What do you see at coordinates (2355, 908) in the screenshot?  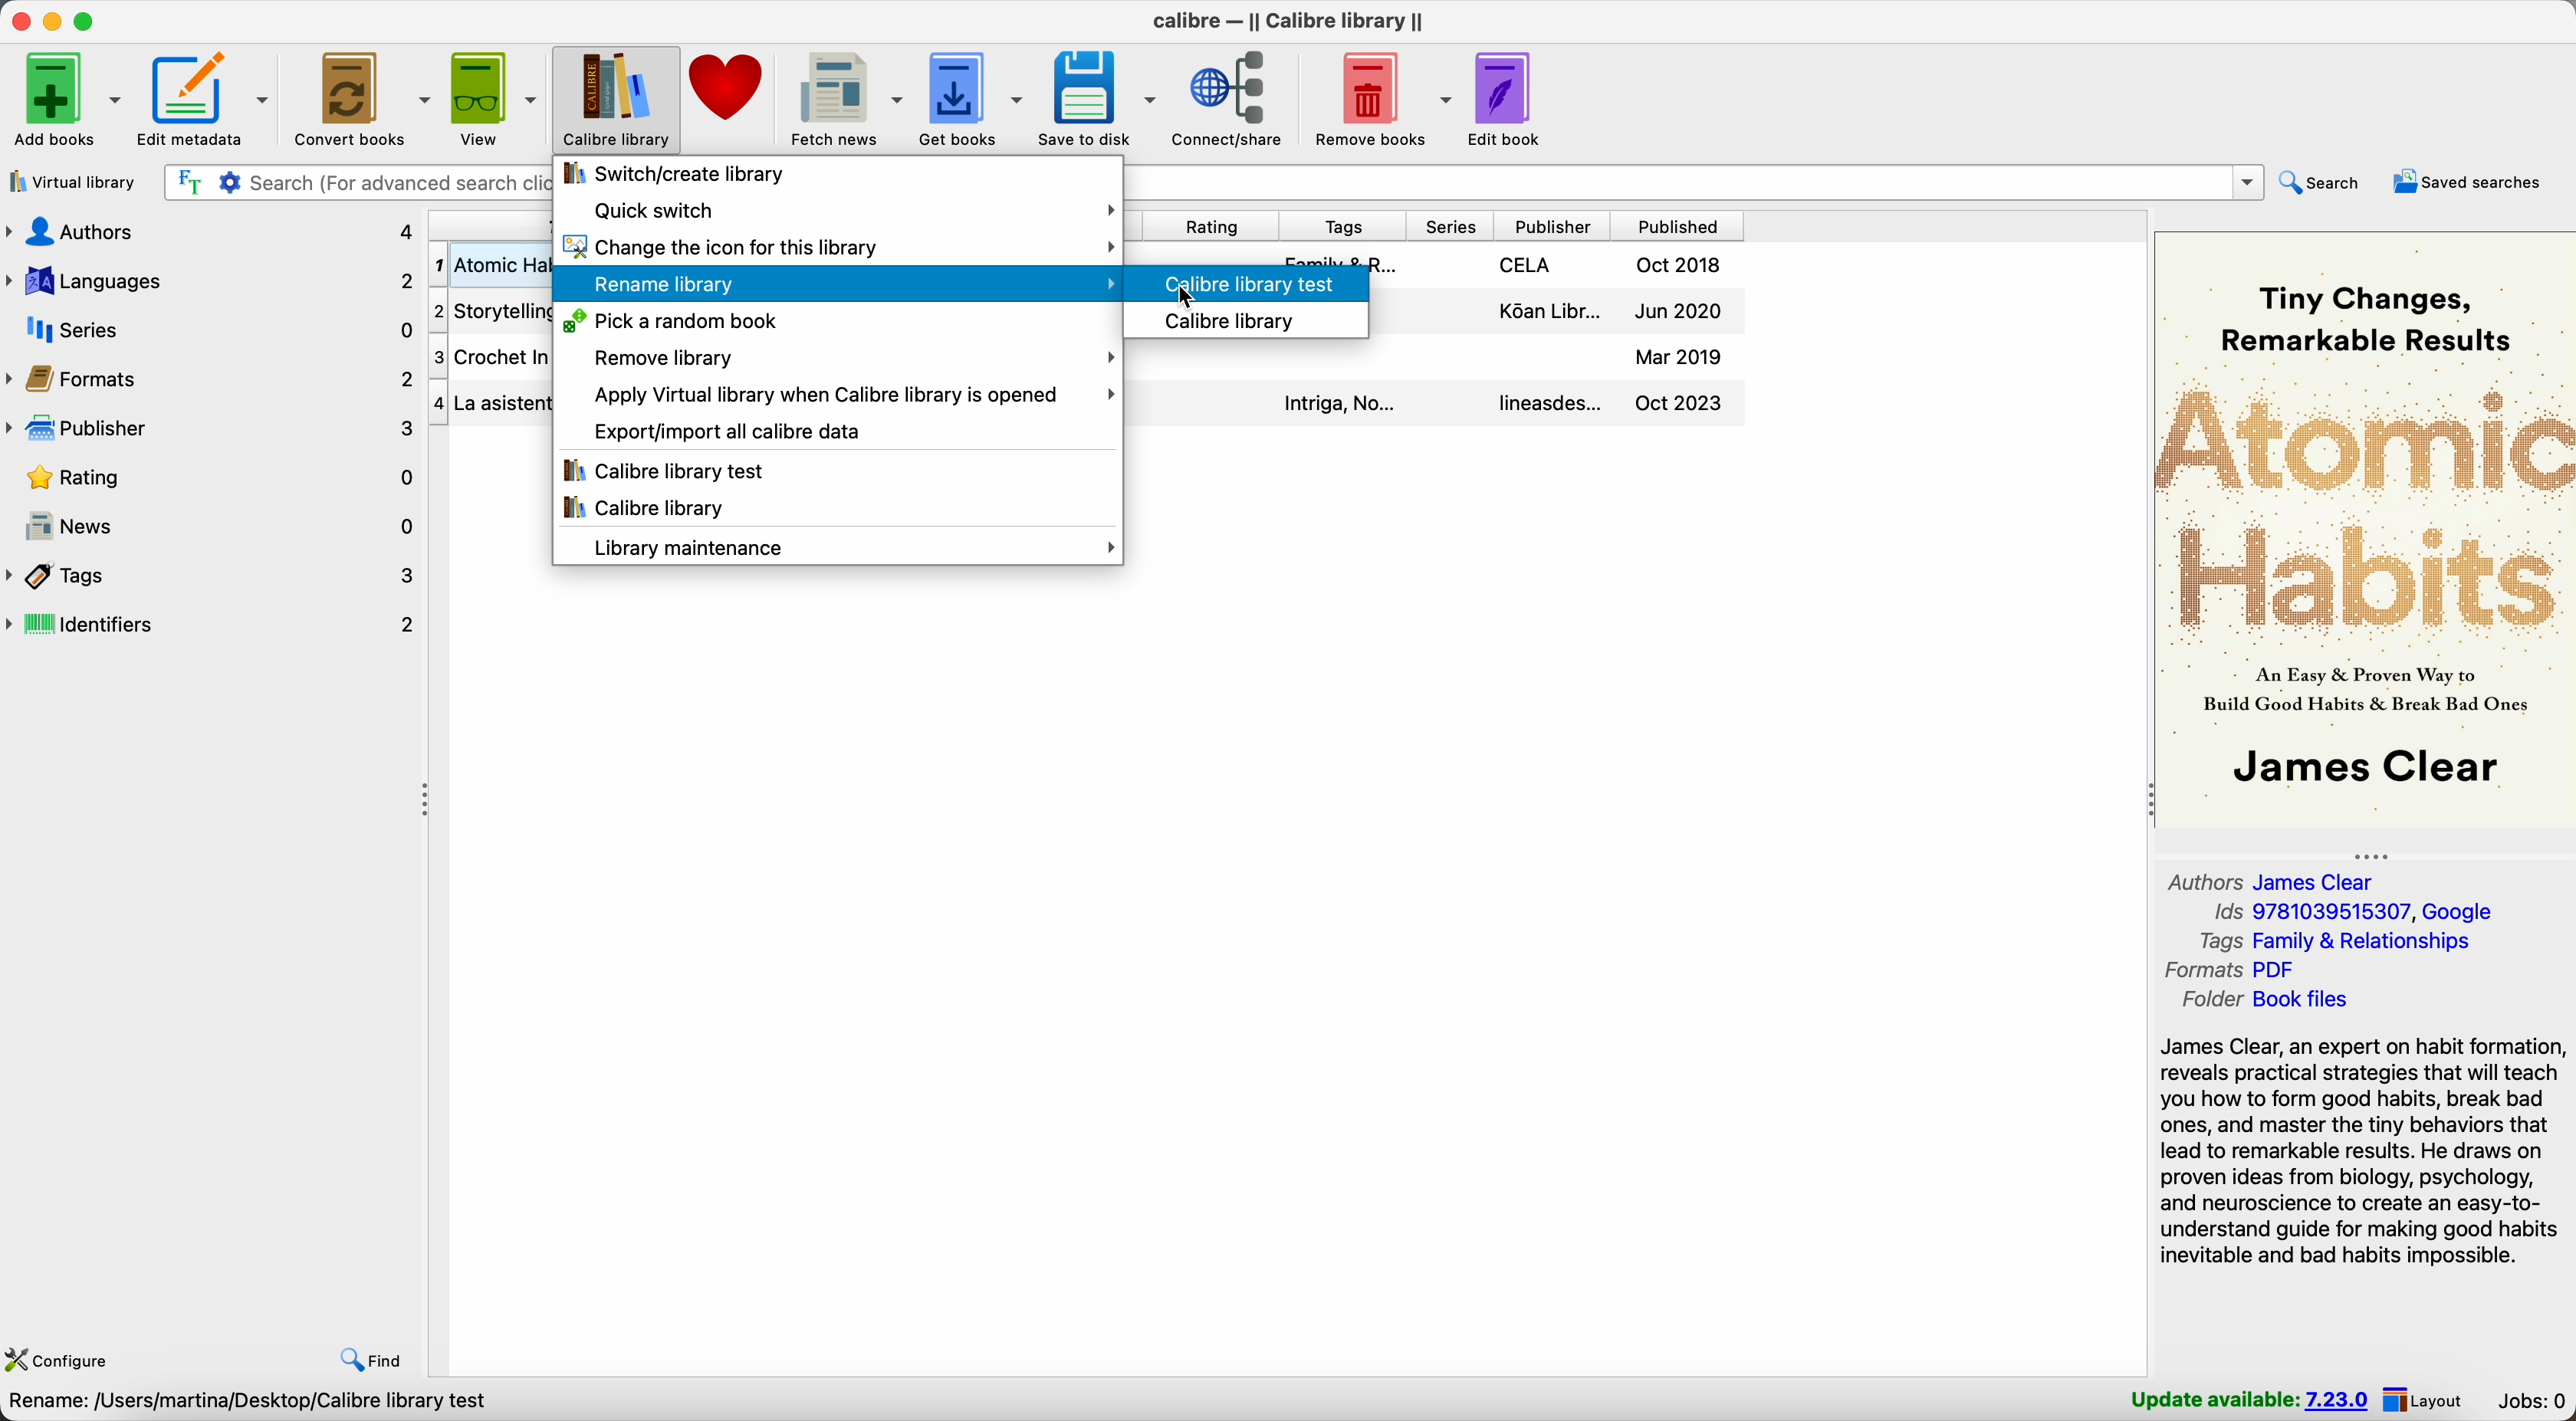 I see `Ids 9781039515307, Google` at bounding box center [2355, 908].